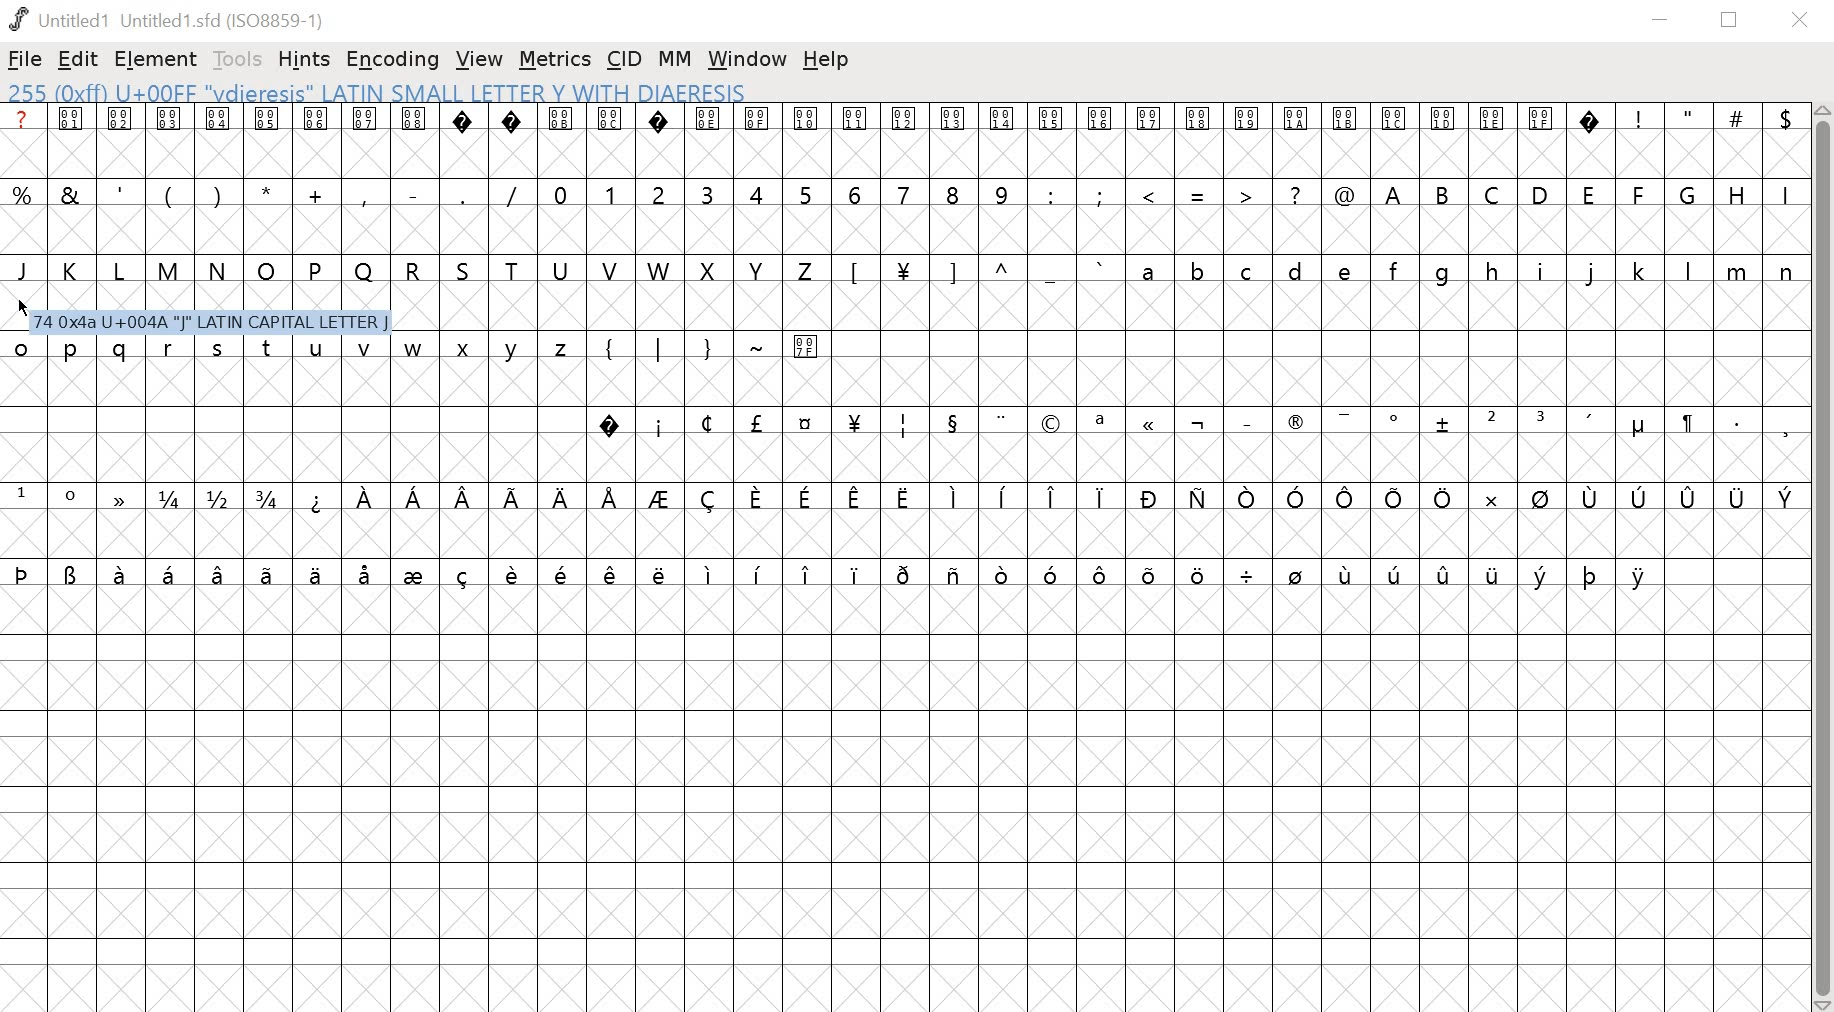  I want to click on symbols, so click(704, 347).